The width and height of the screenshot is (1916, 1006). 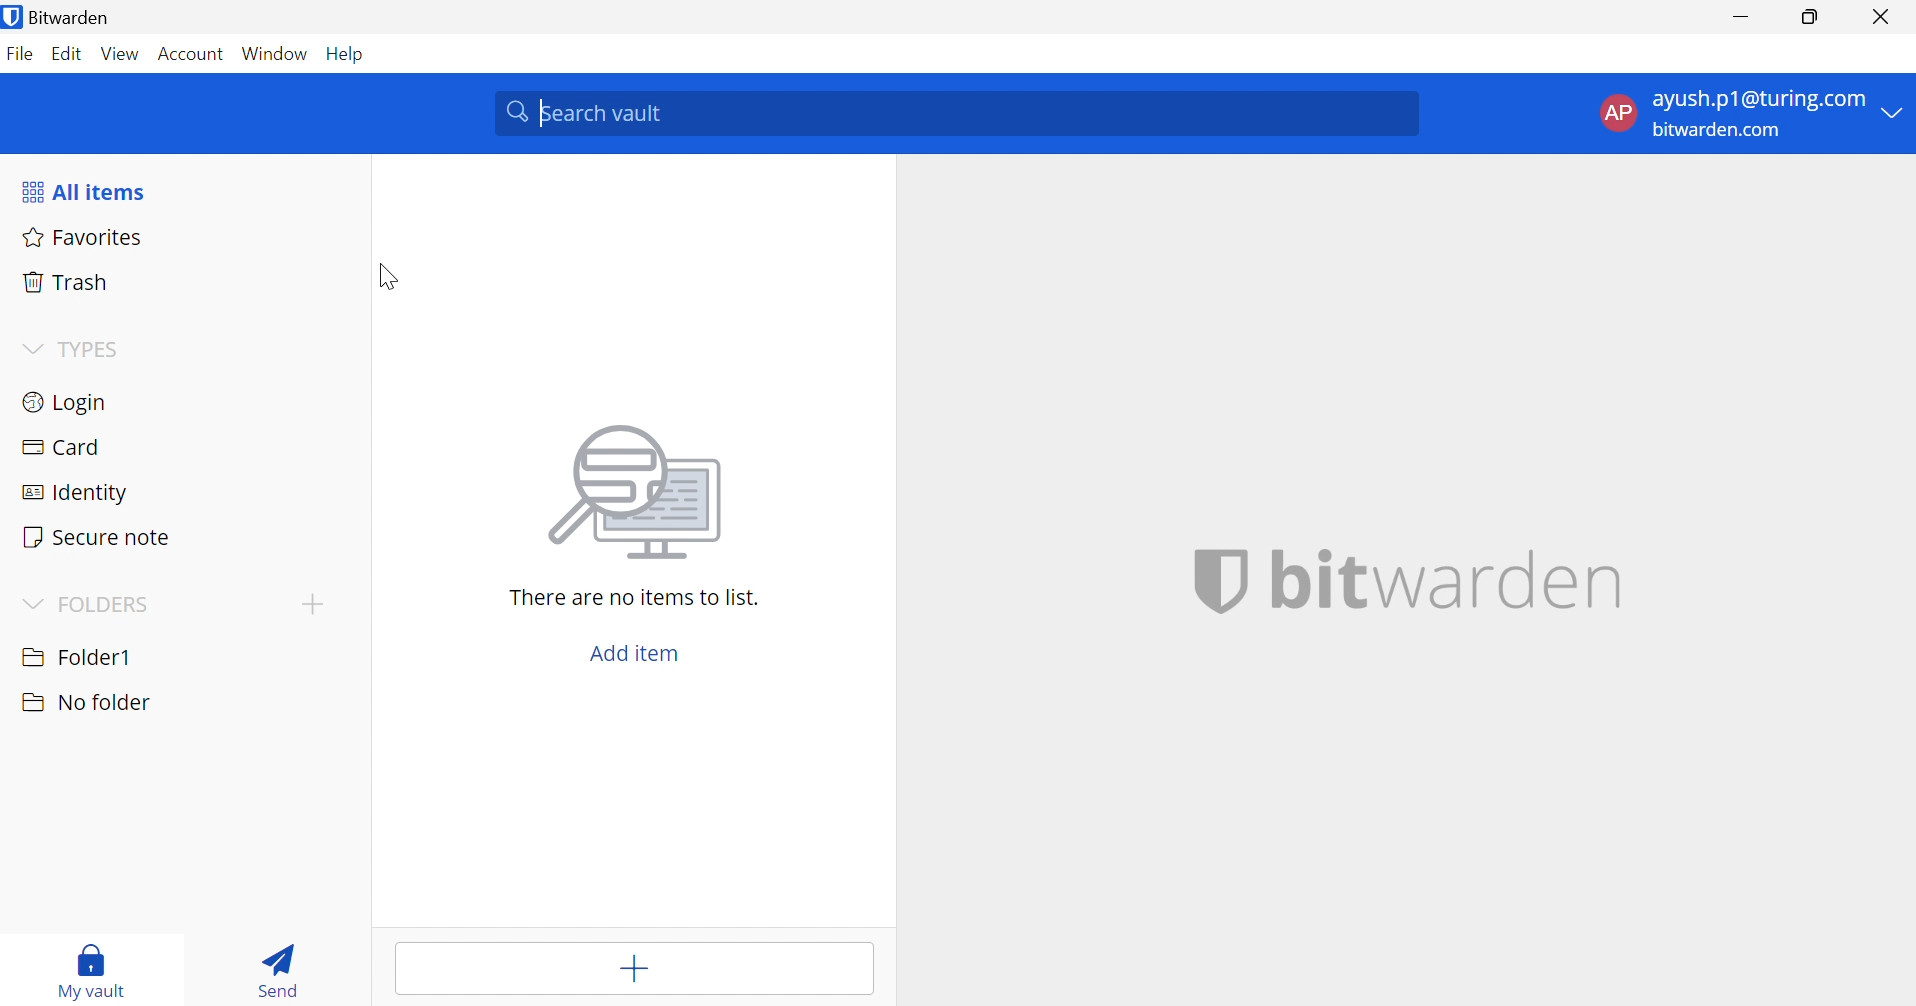 I want to click on Bitwarden, so click(x=62, y=17).